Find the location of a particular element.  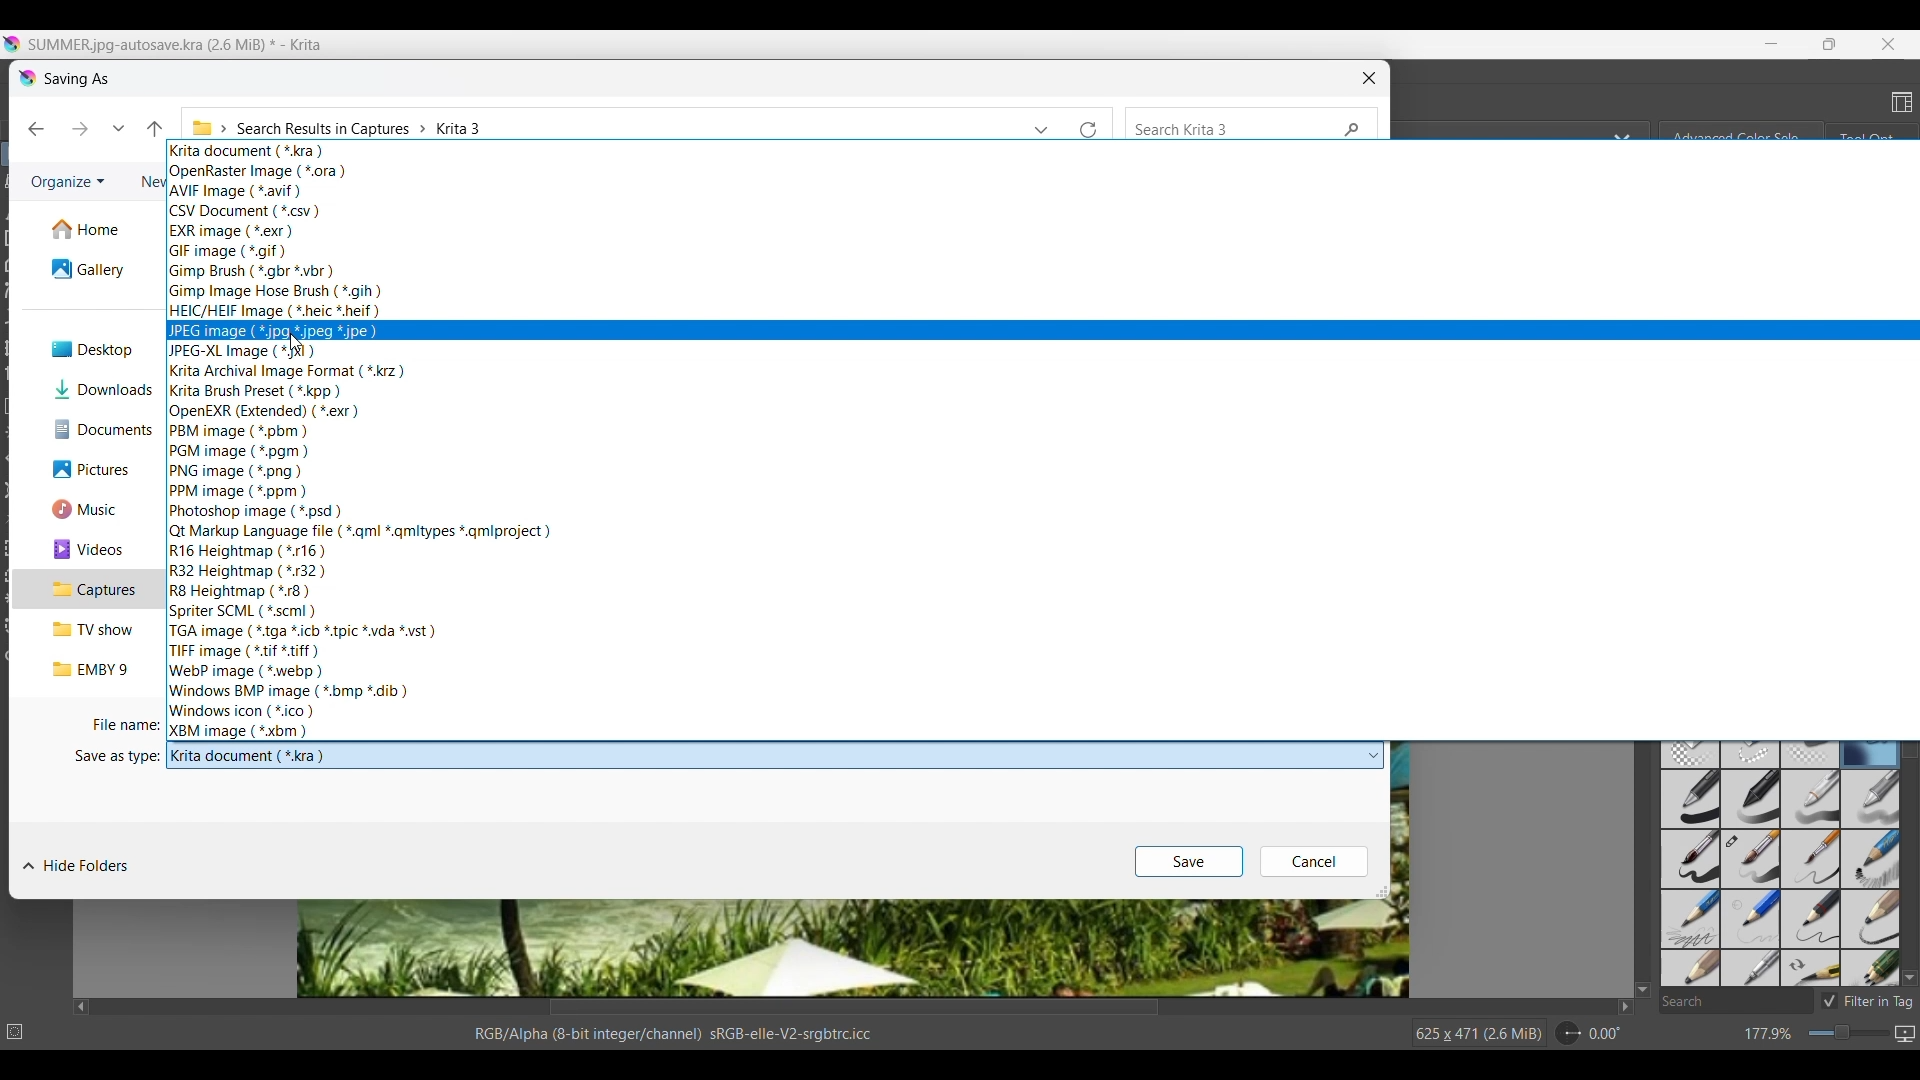

Search box is located at coordinates (1735, 1001).